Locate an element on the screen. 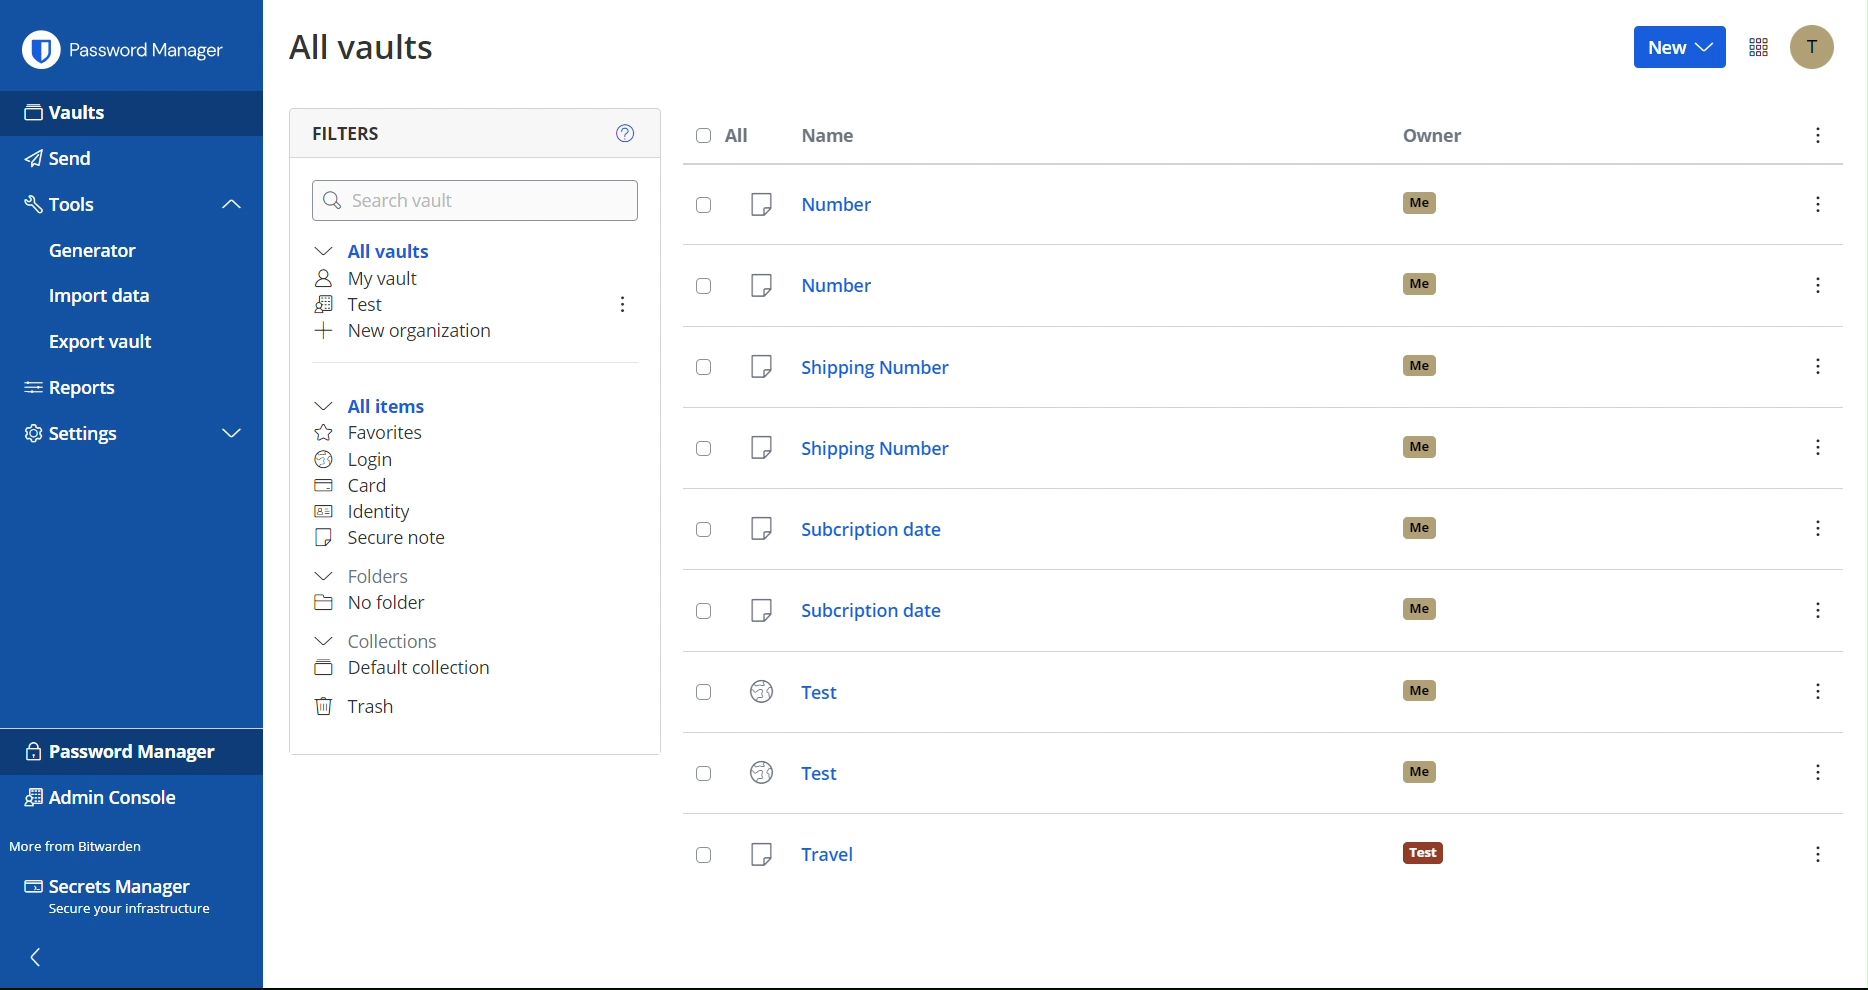 The width and height of the screenshot is (1868, 990). Identity is located at coordinates (365, 512).